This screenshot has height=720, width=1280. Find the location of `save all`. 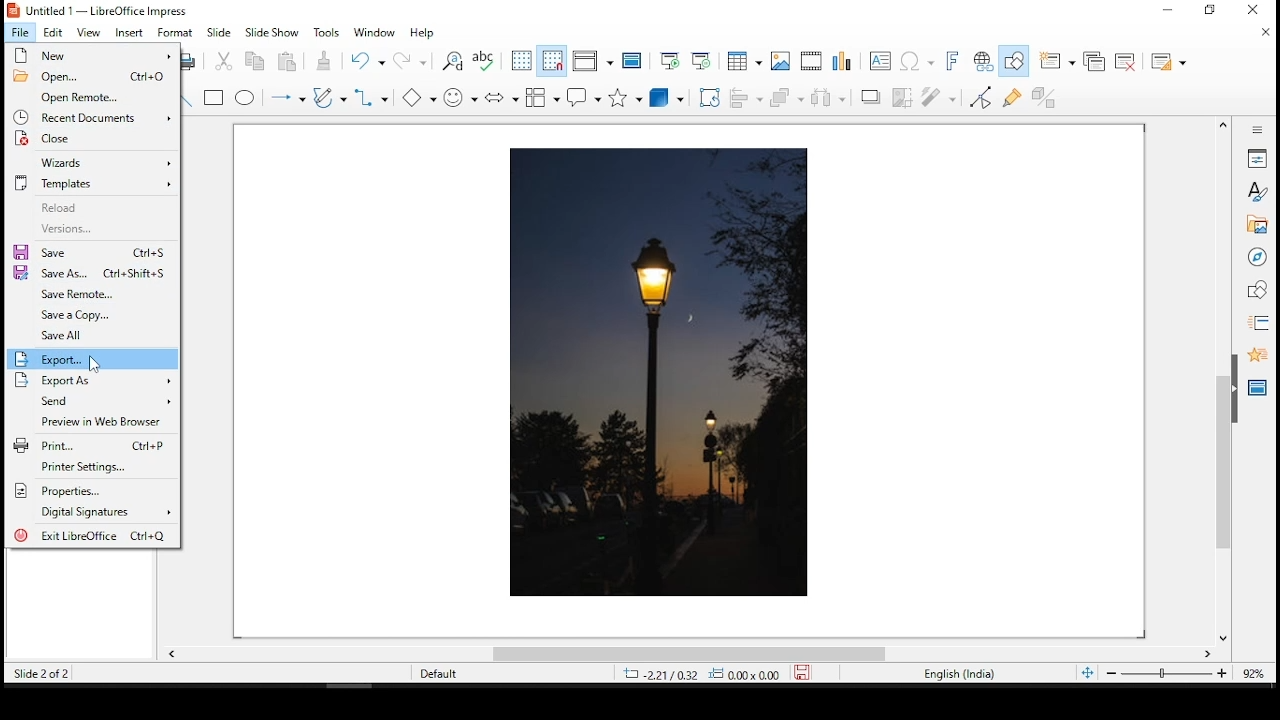

save all is located at coordinates (91, 336).